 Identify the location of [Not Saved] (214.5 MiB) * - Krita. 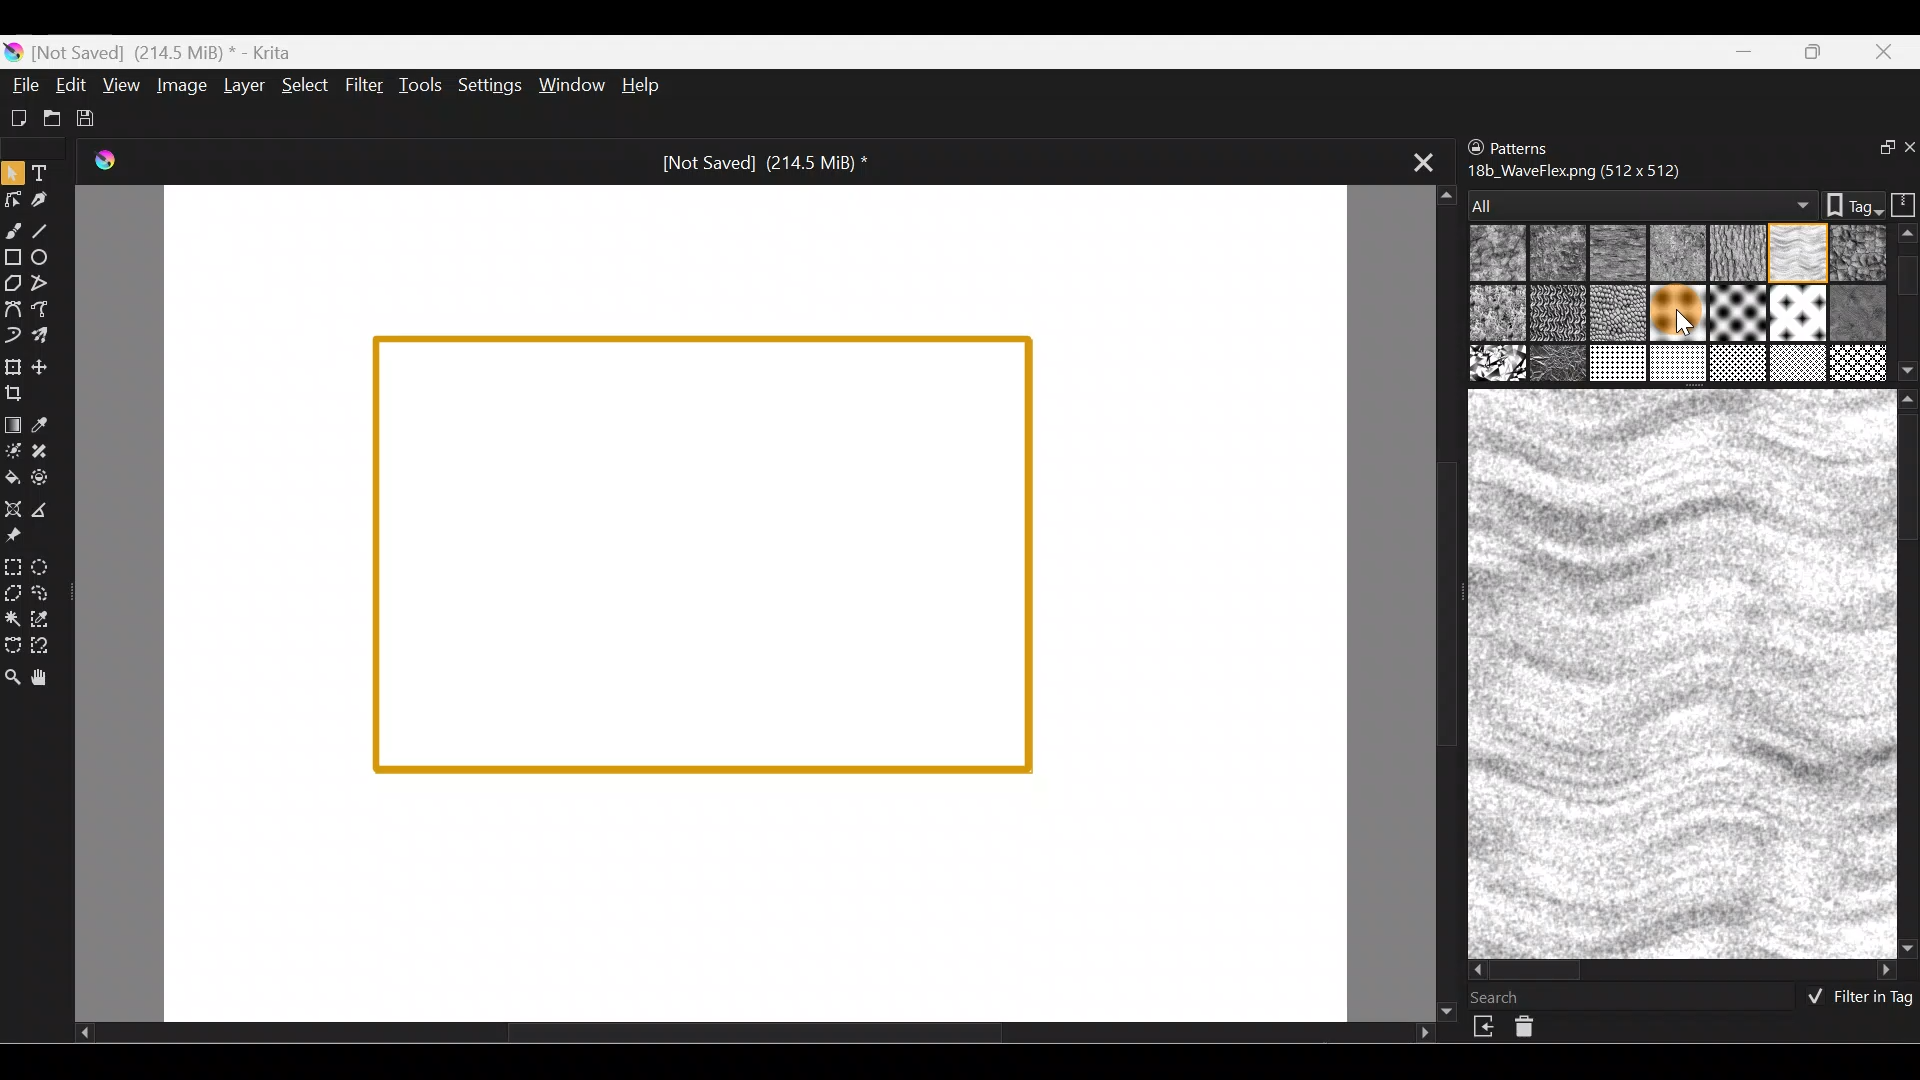
(170, 53).